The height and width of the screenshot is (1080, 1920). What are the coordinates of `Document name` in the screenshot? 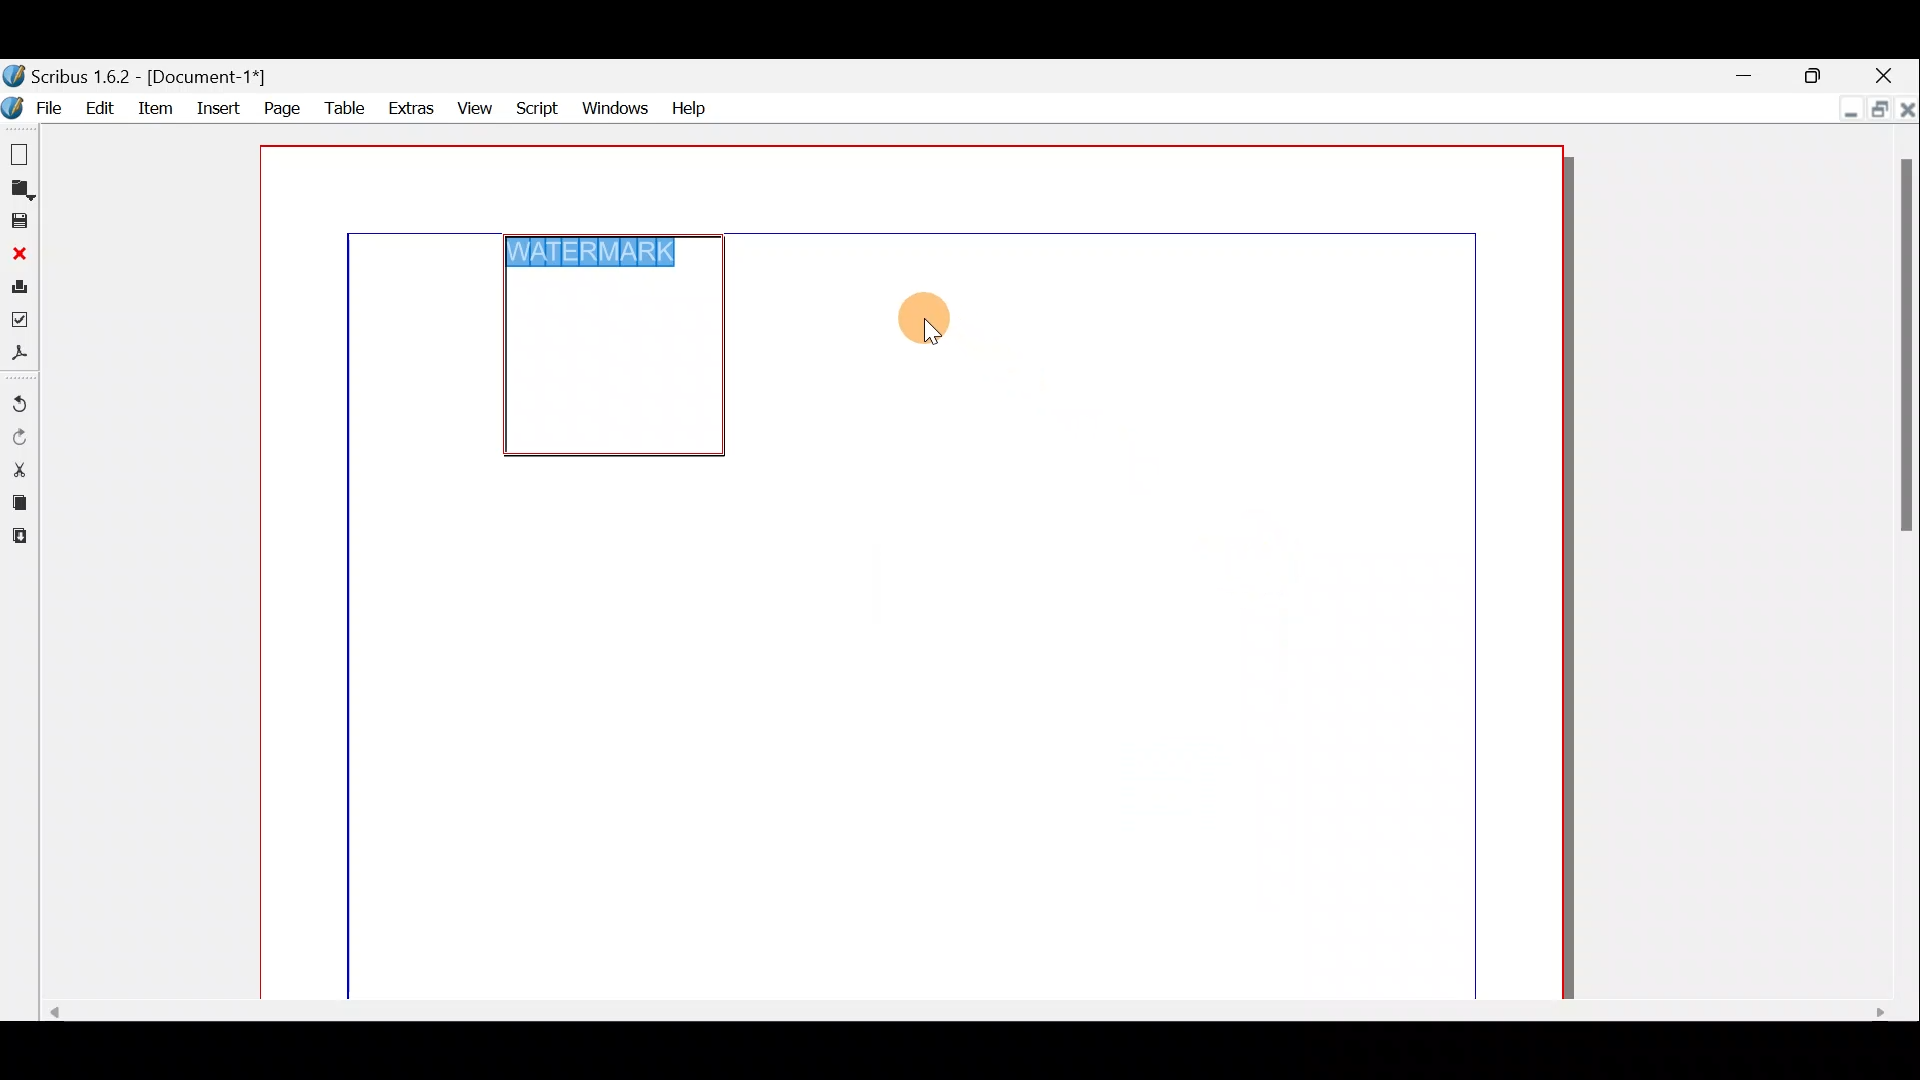 It's located at (138, 77).